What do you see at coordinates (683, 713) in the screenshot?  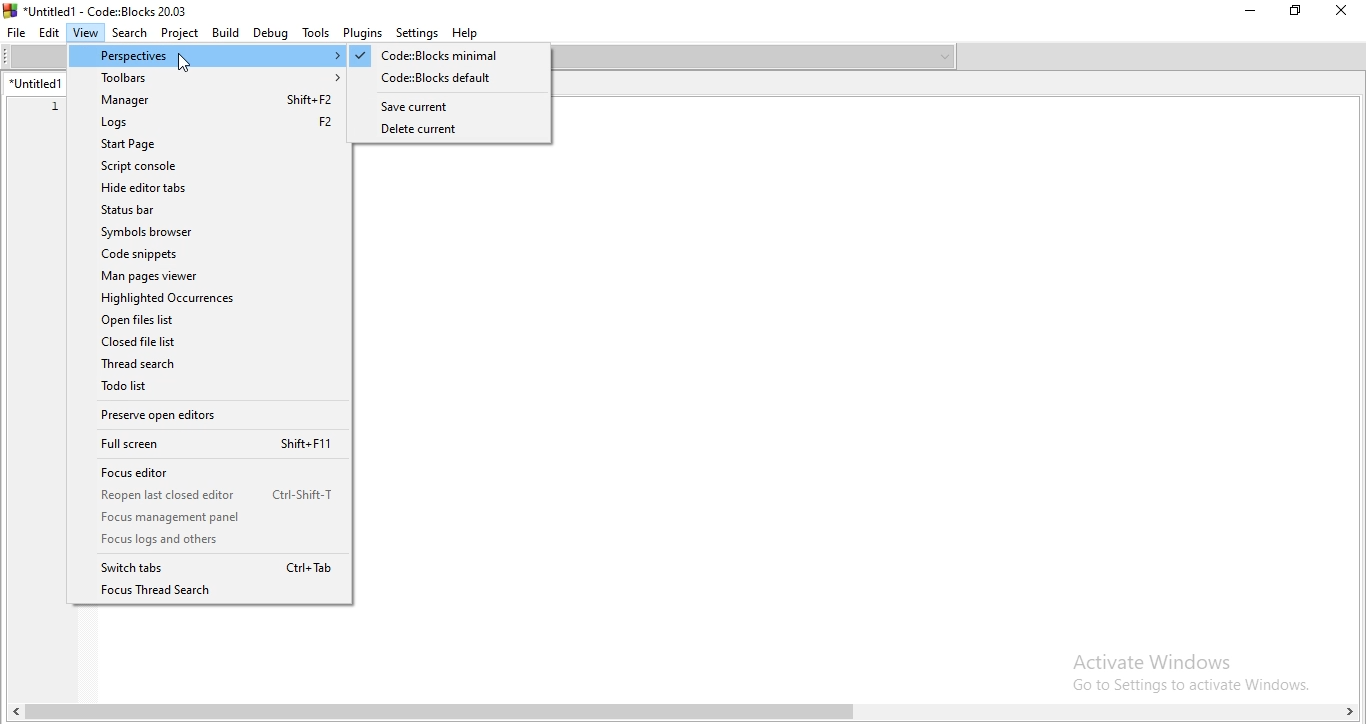 I see `scroll bar` at bounding box center [683, 713].